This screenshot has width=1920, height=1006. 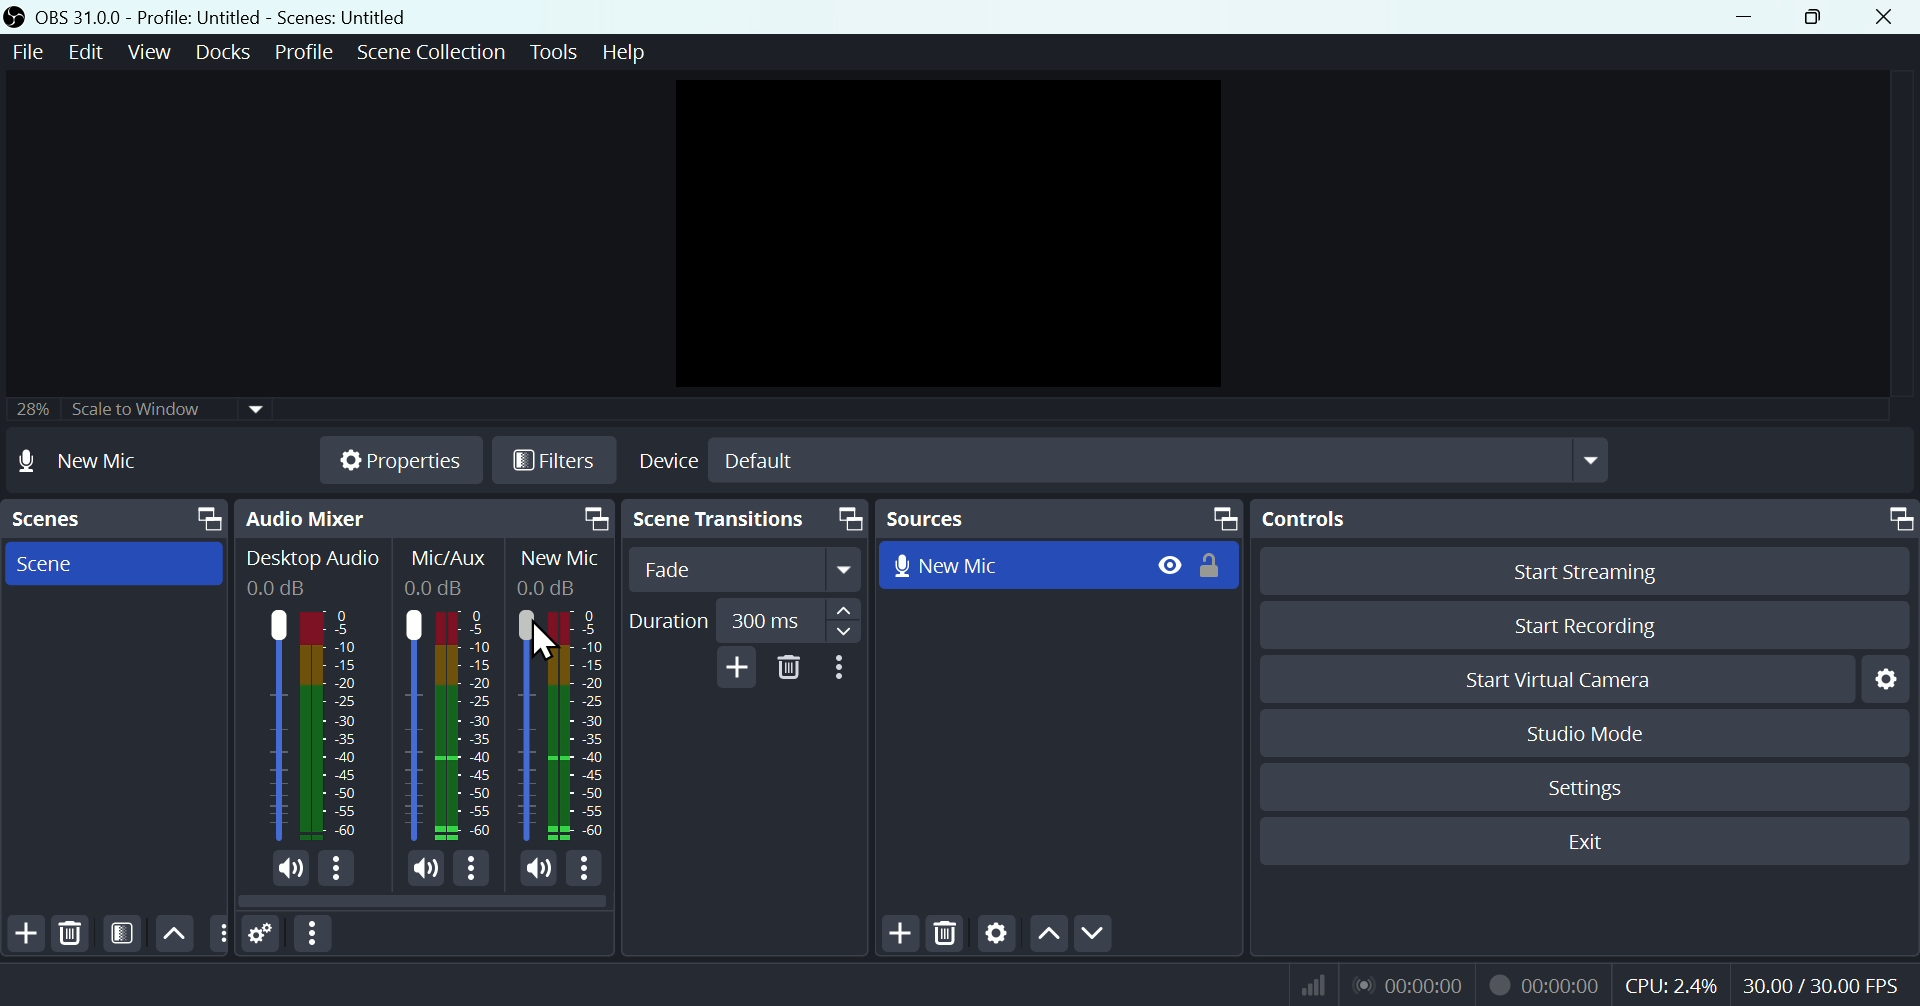 I want to click on Mic/Aux, so click(x=465, y=724).